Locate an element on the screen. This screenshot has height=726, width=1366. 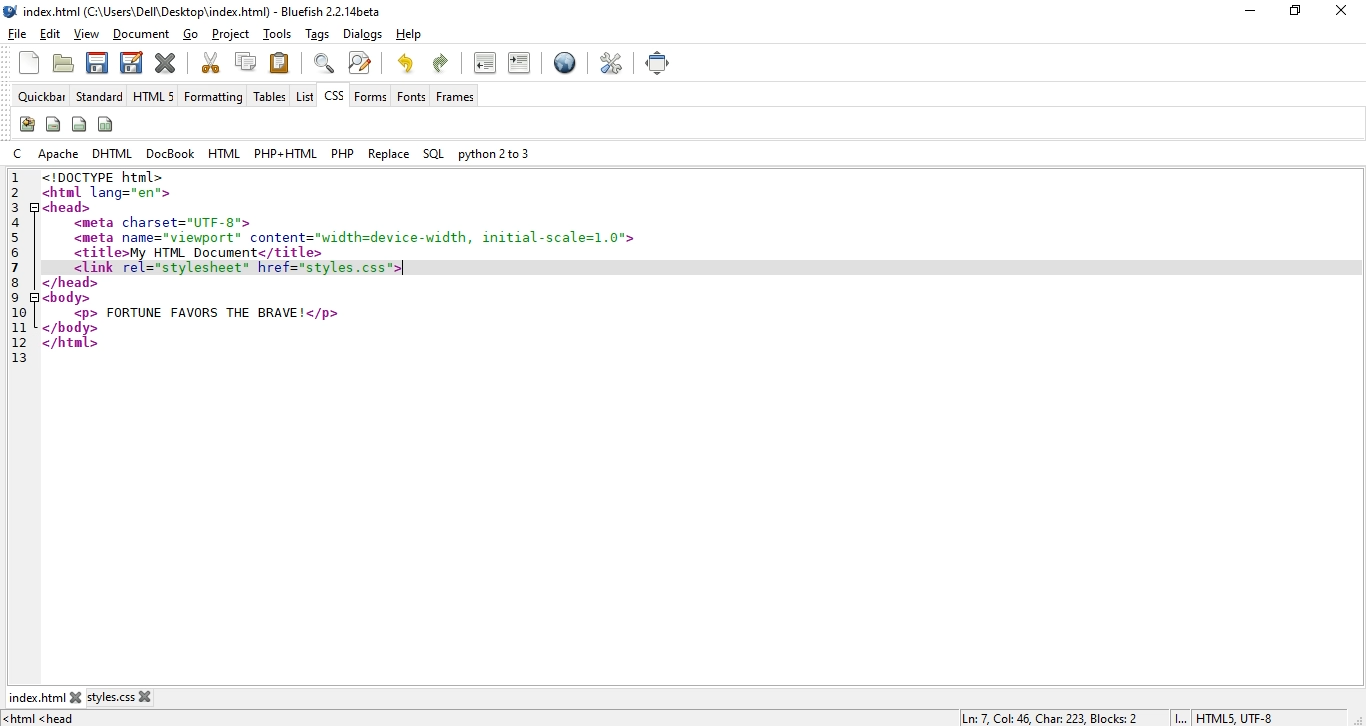
<link rel="stylesheet" href="styles.css"> is located at coordinates (240, 268).